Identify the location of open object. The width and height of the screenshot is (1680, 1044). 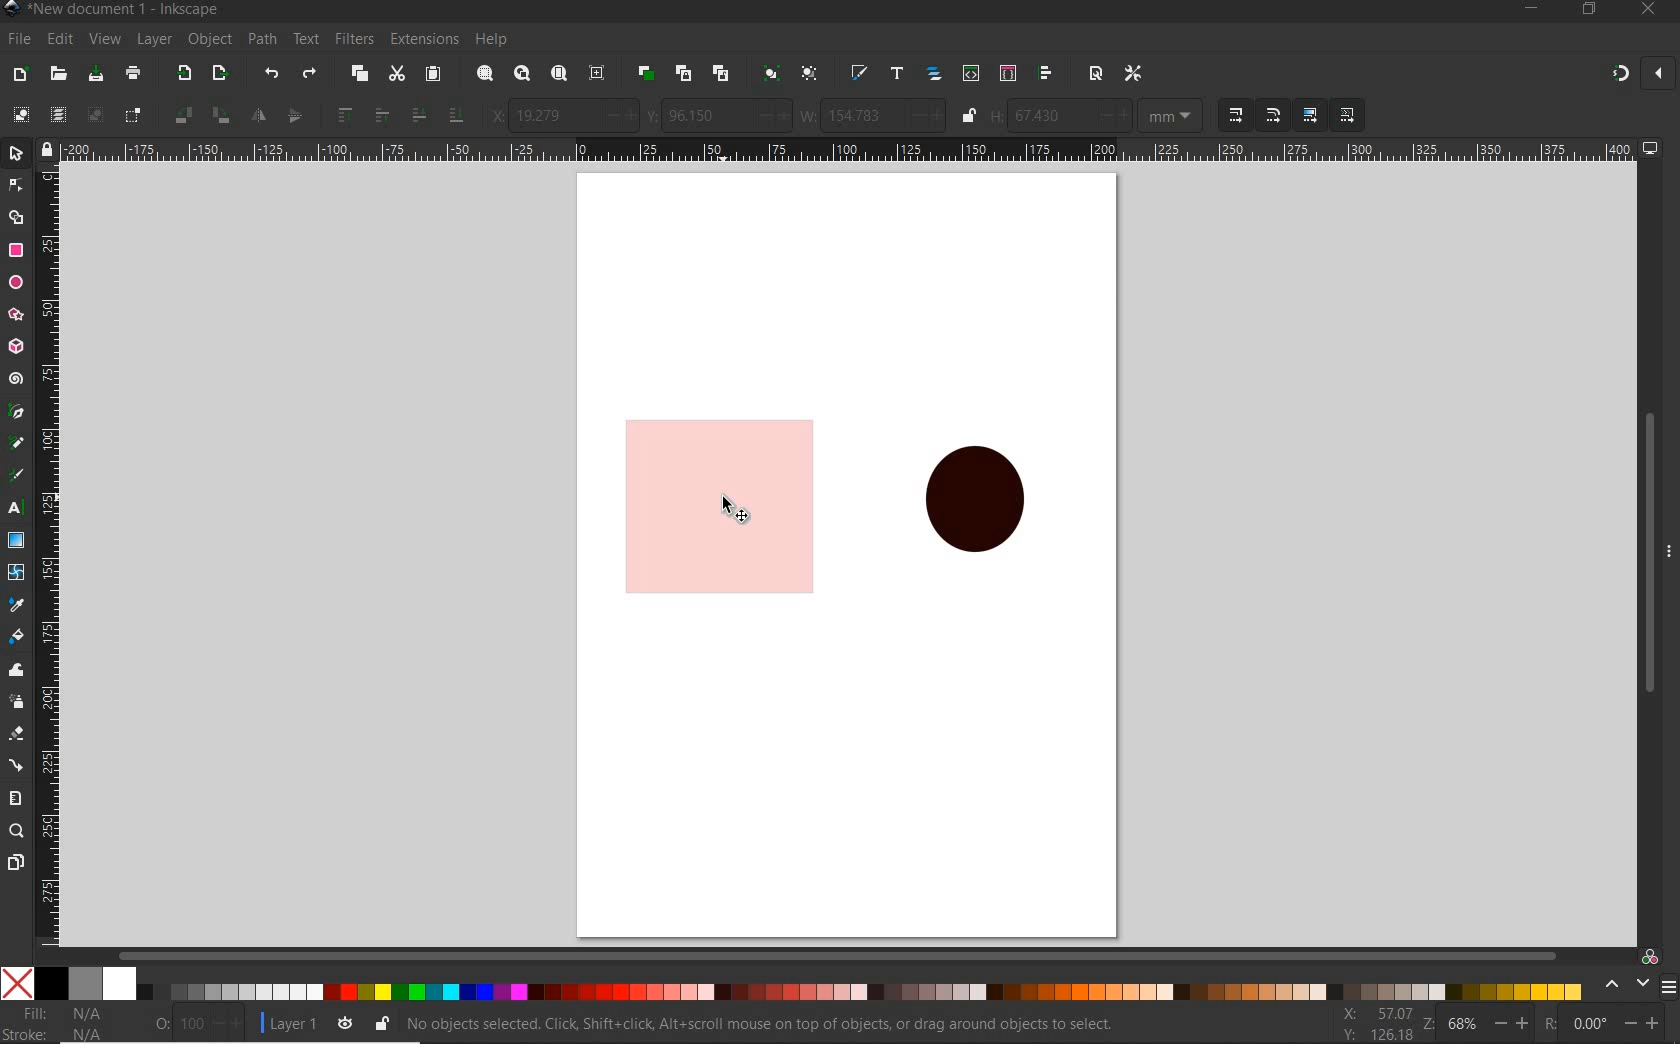
(934, 75).